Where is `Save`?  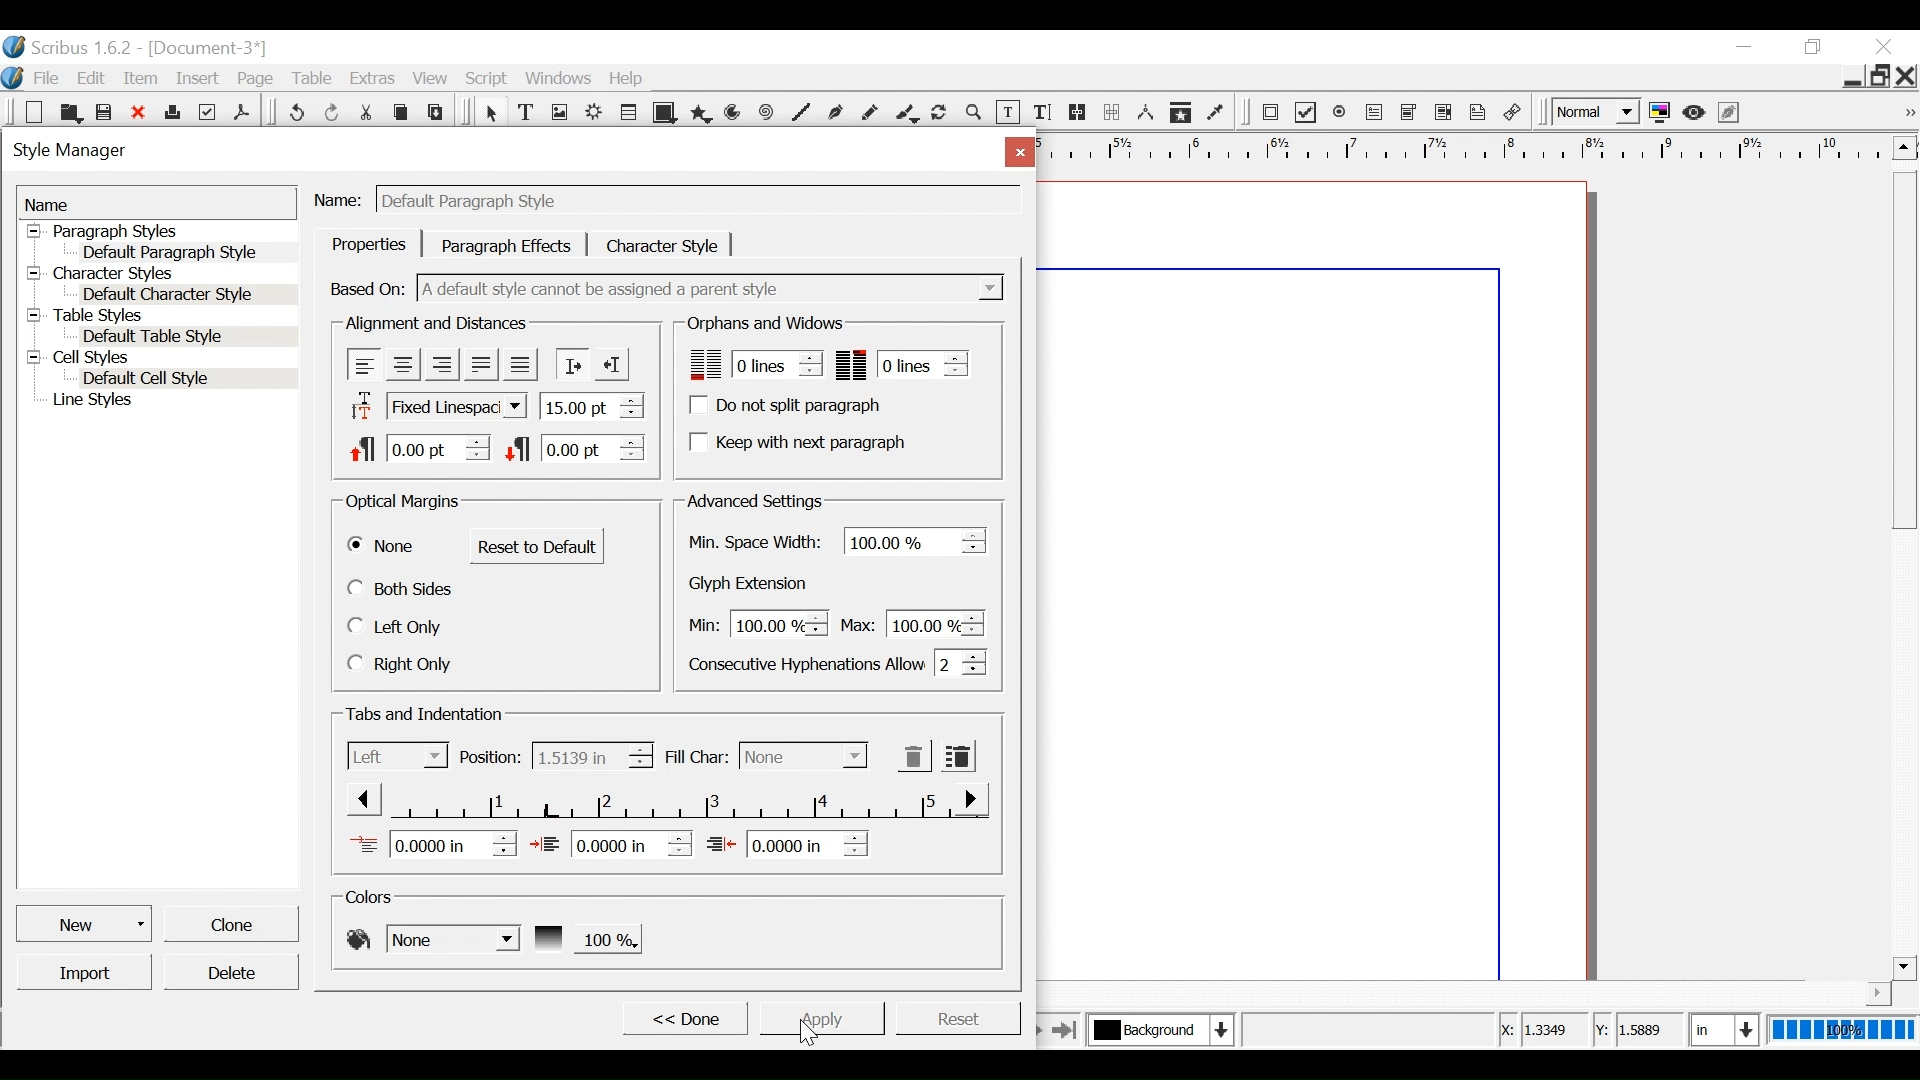
Save is located at coordinates (105, 111).